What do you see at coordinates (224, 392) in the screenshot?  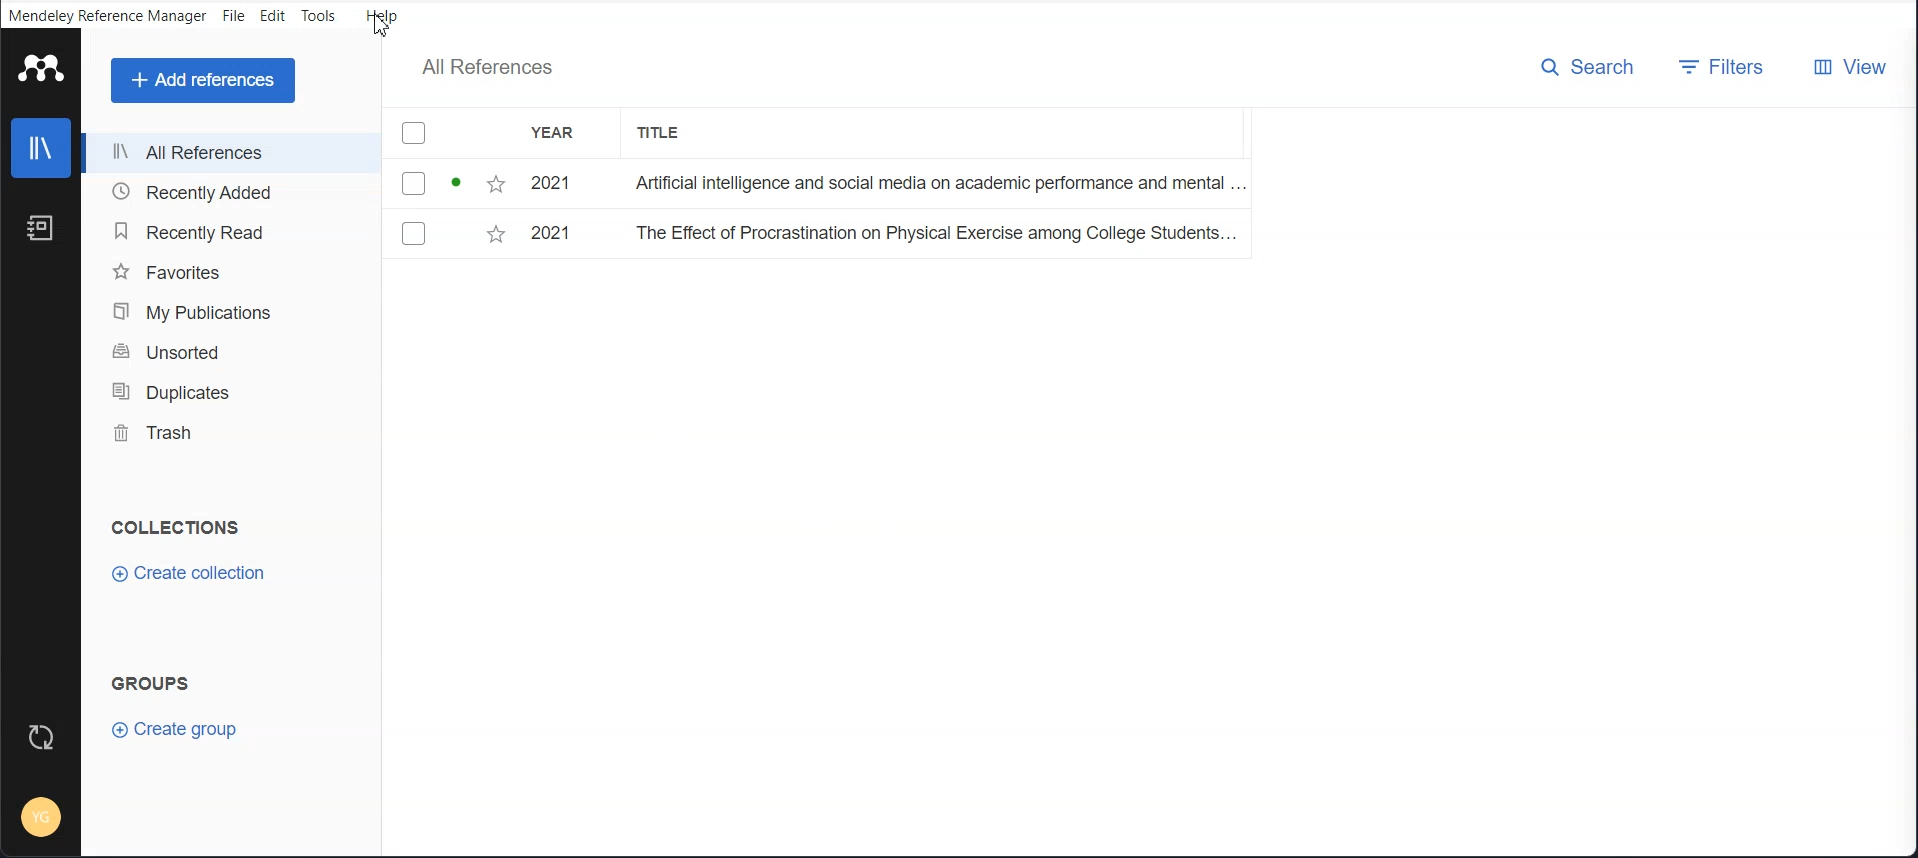 I see `Duplicates` at bounding box center [224, 392].